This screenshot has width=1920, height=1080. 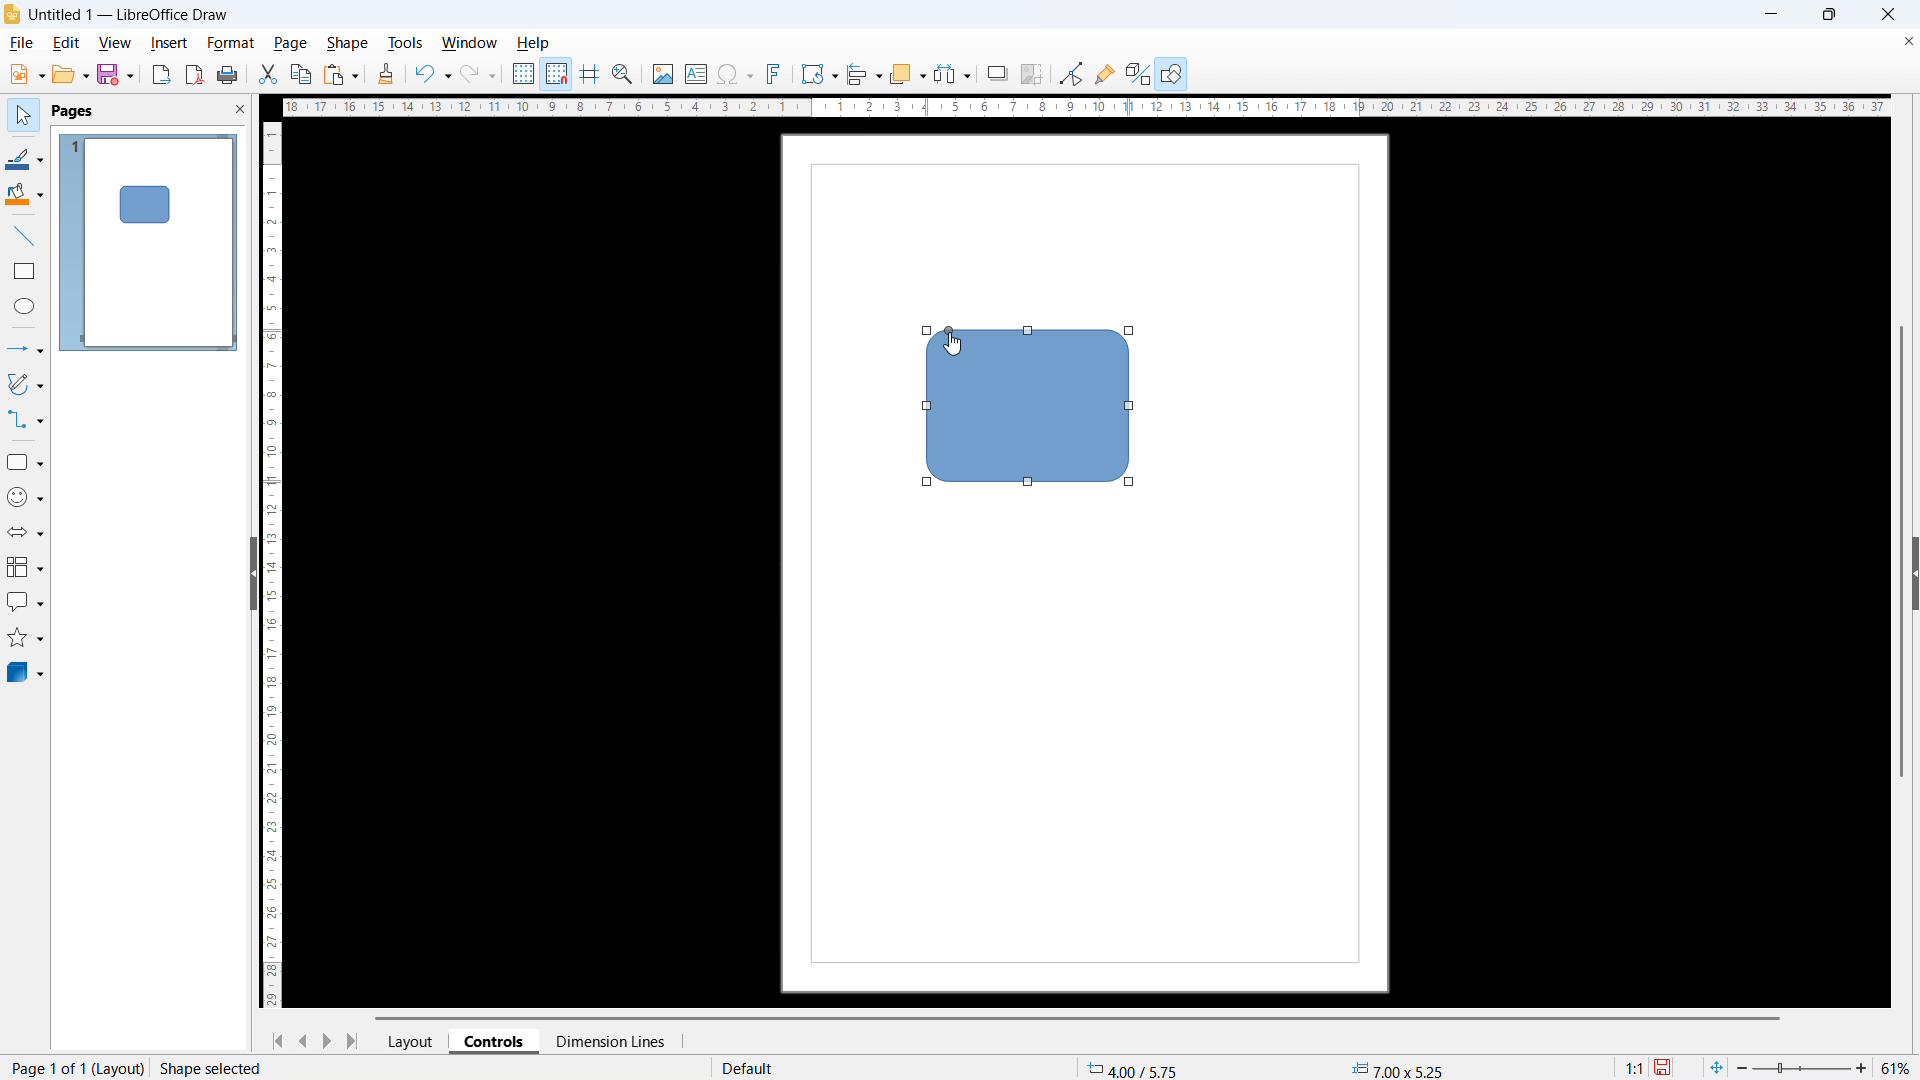 I want to click on maximise , so click(x=1828, y=15).